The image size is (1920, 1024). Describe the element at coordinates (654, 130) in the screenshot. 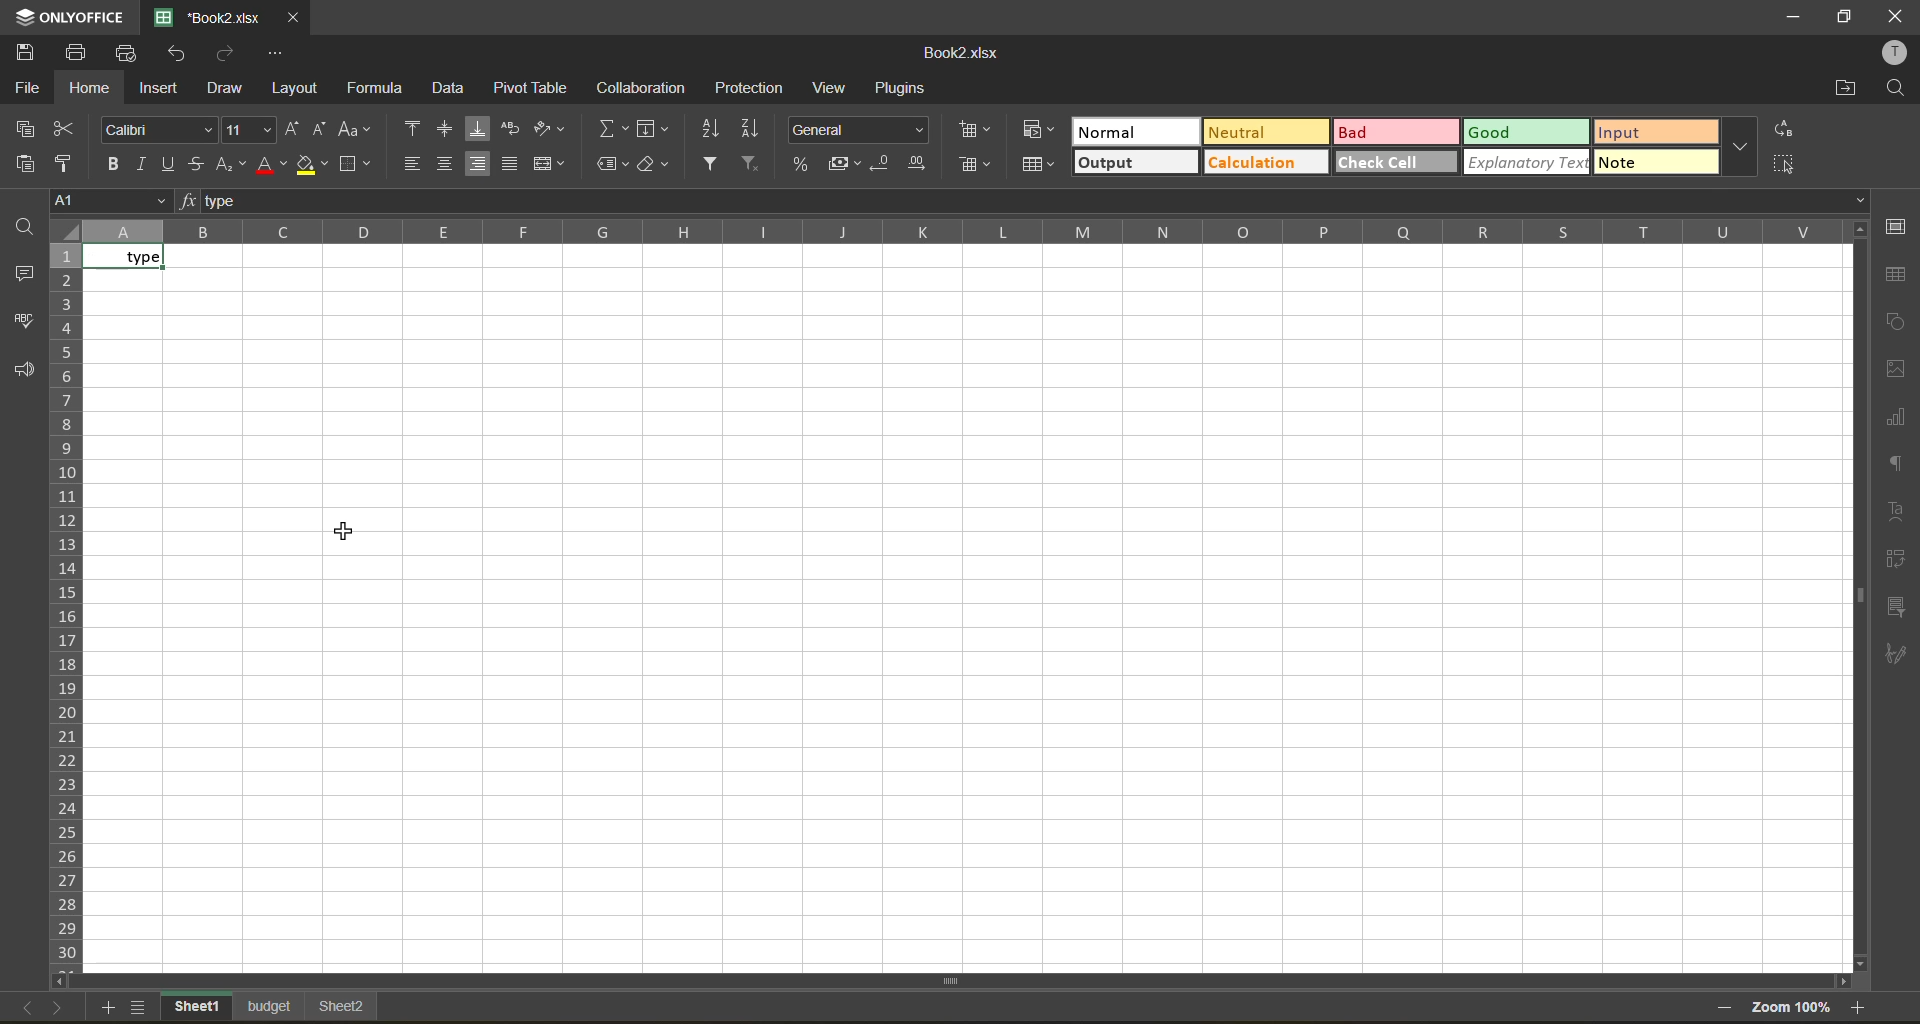

I see `fields` at that location.